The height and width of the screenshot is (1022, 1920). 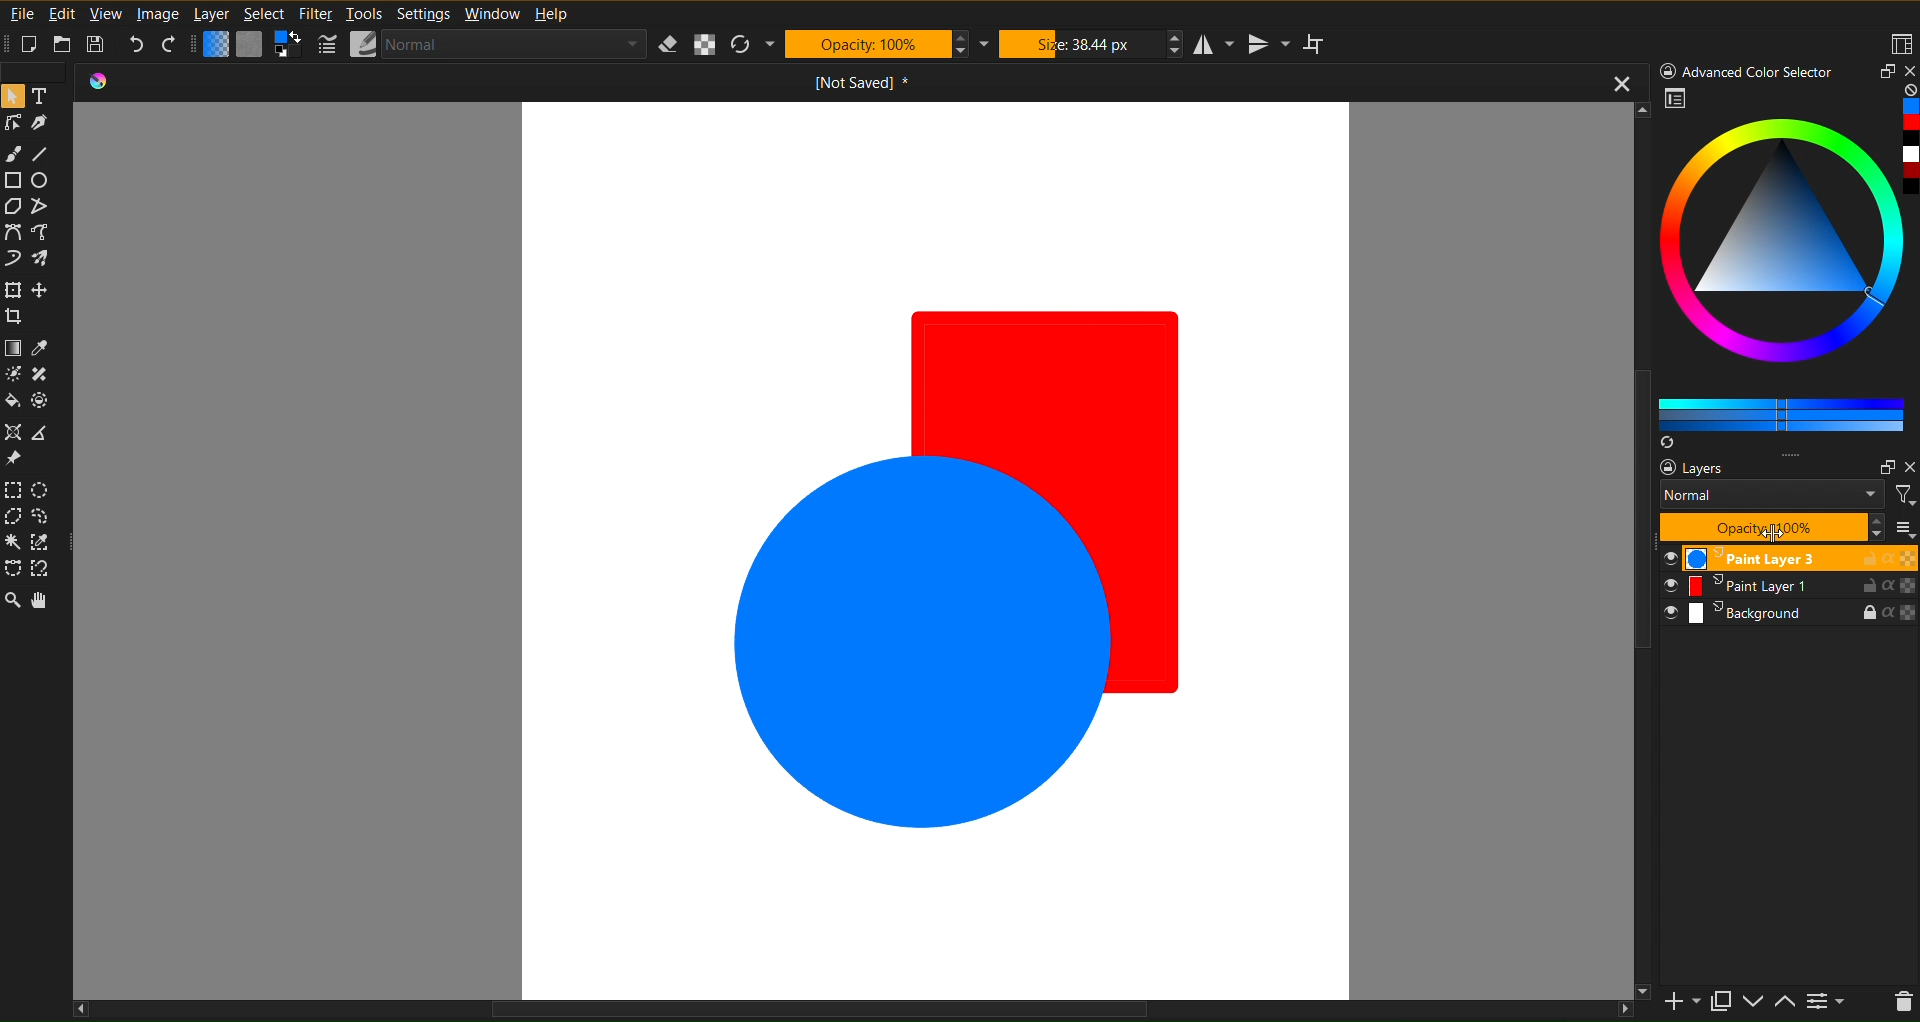 What do you see at coordinates (1635, 486) in the screenshot?
I see `Vertical Scrol bar` at bounding box center [1635, 486].